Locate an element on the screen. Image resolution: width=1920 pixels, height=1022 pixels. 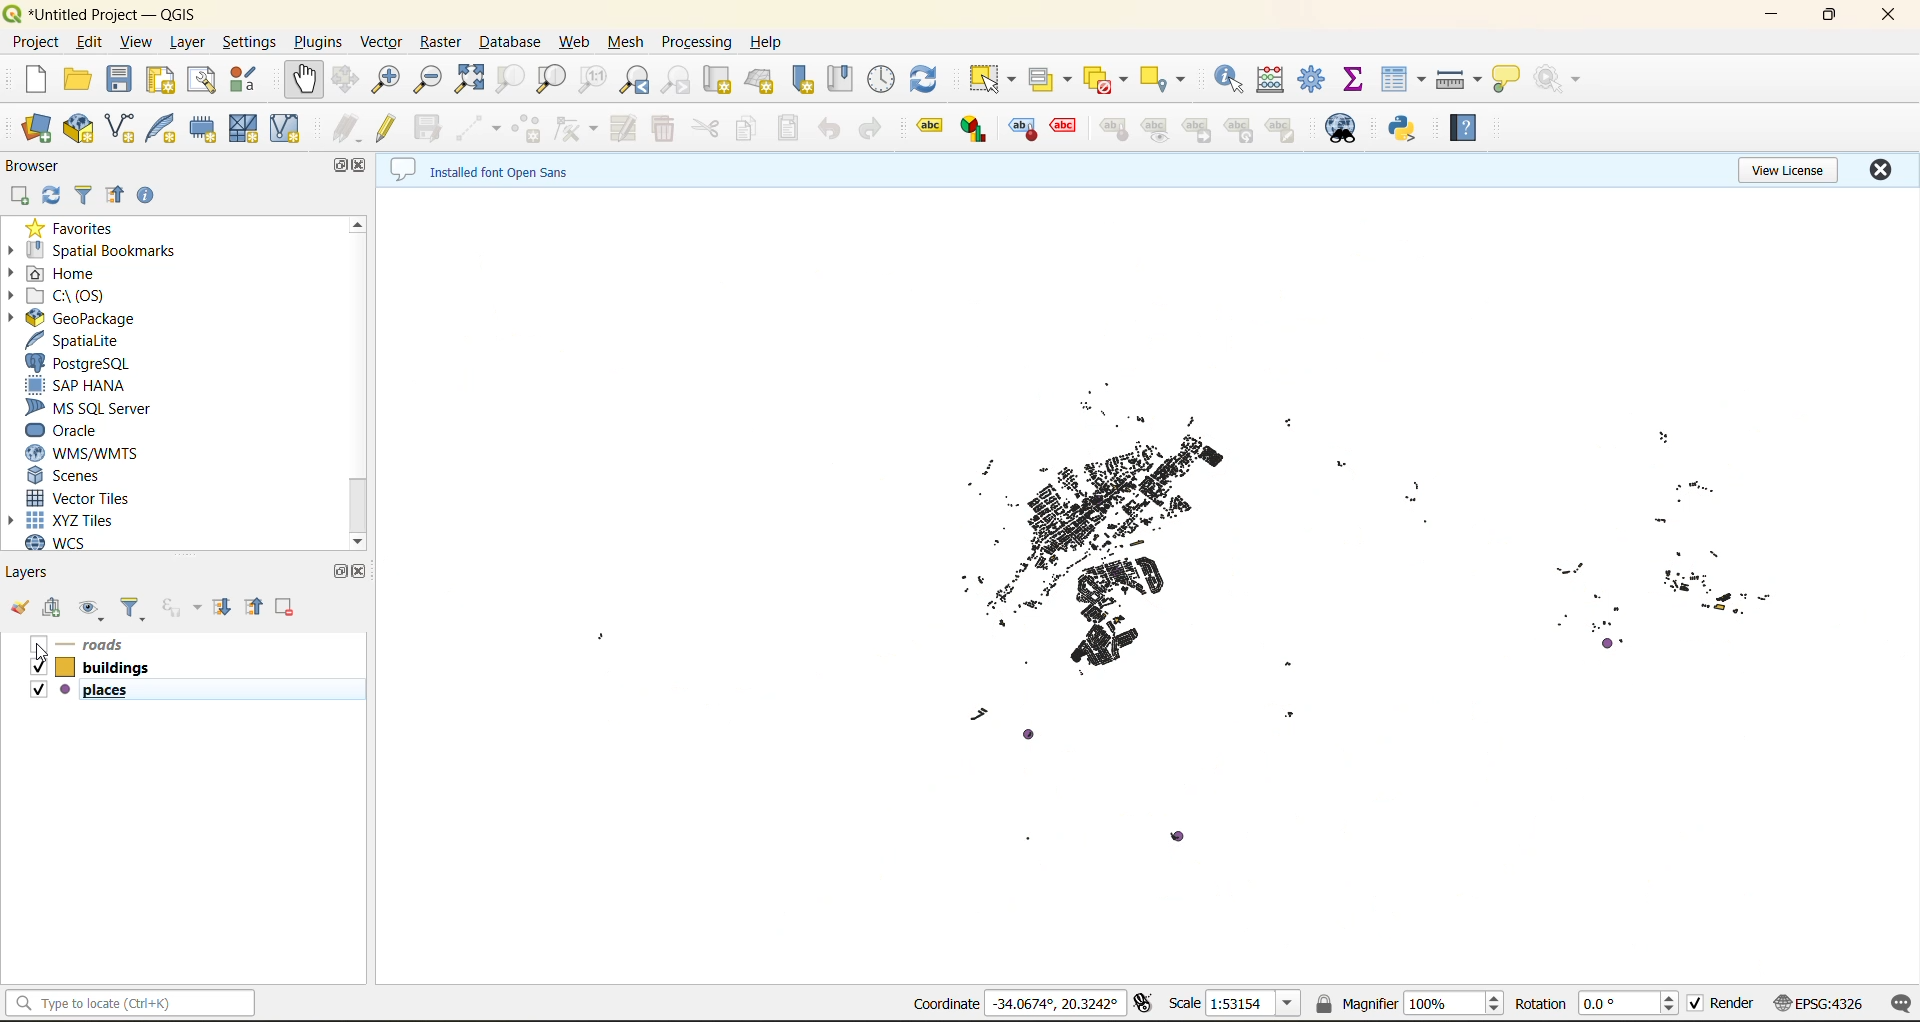
view license is located at coordinates (1783, 174).